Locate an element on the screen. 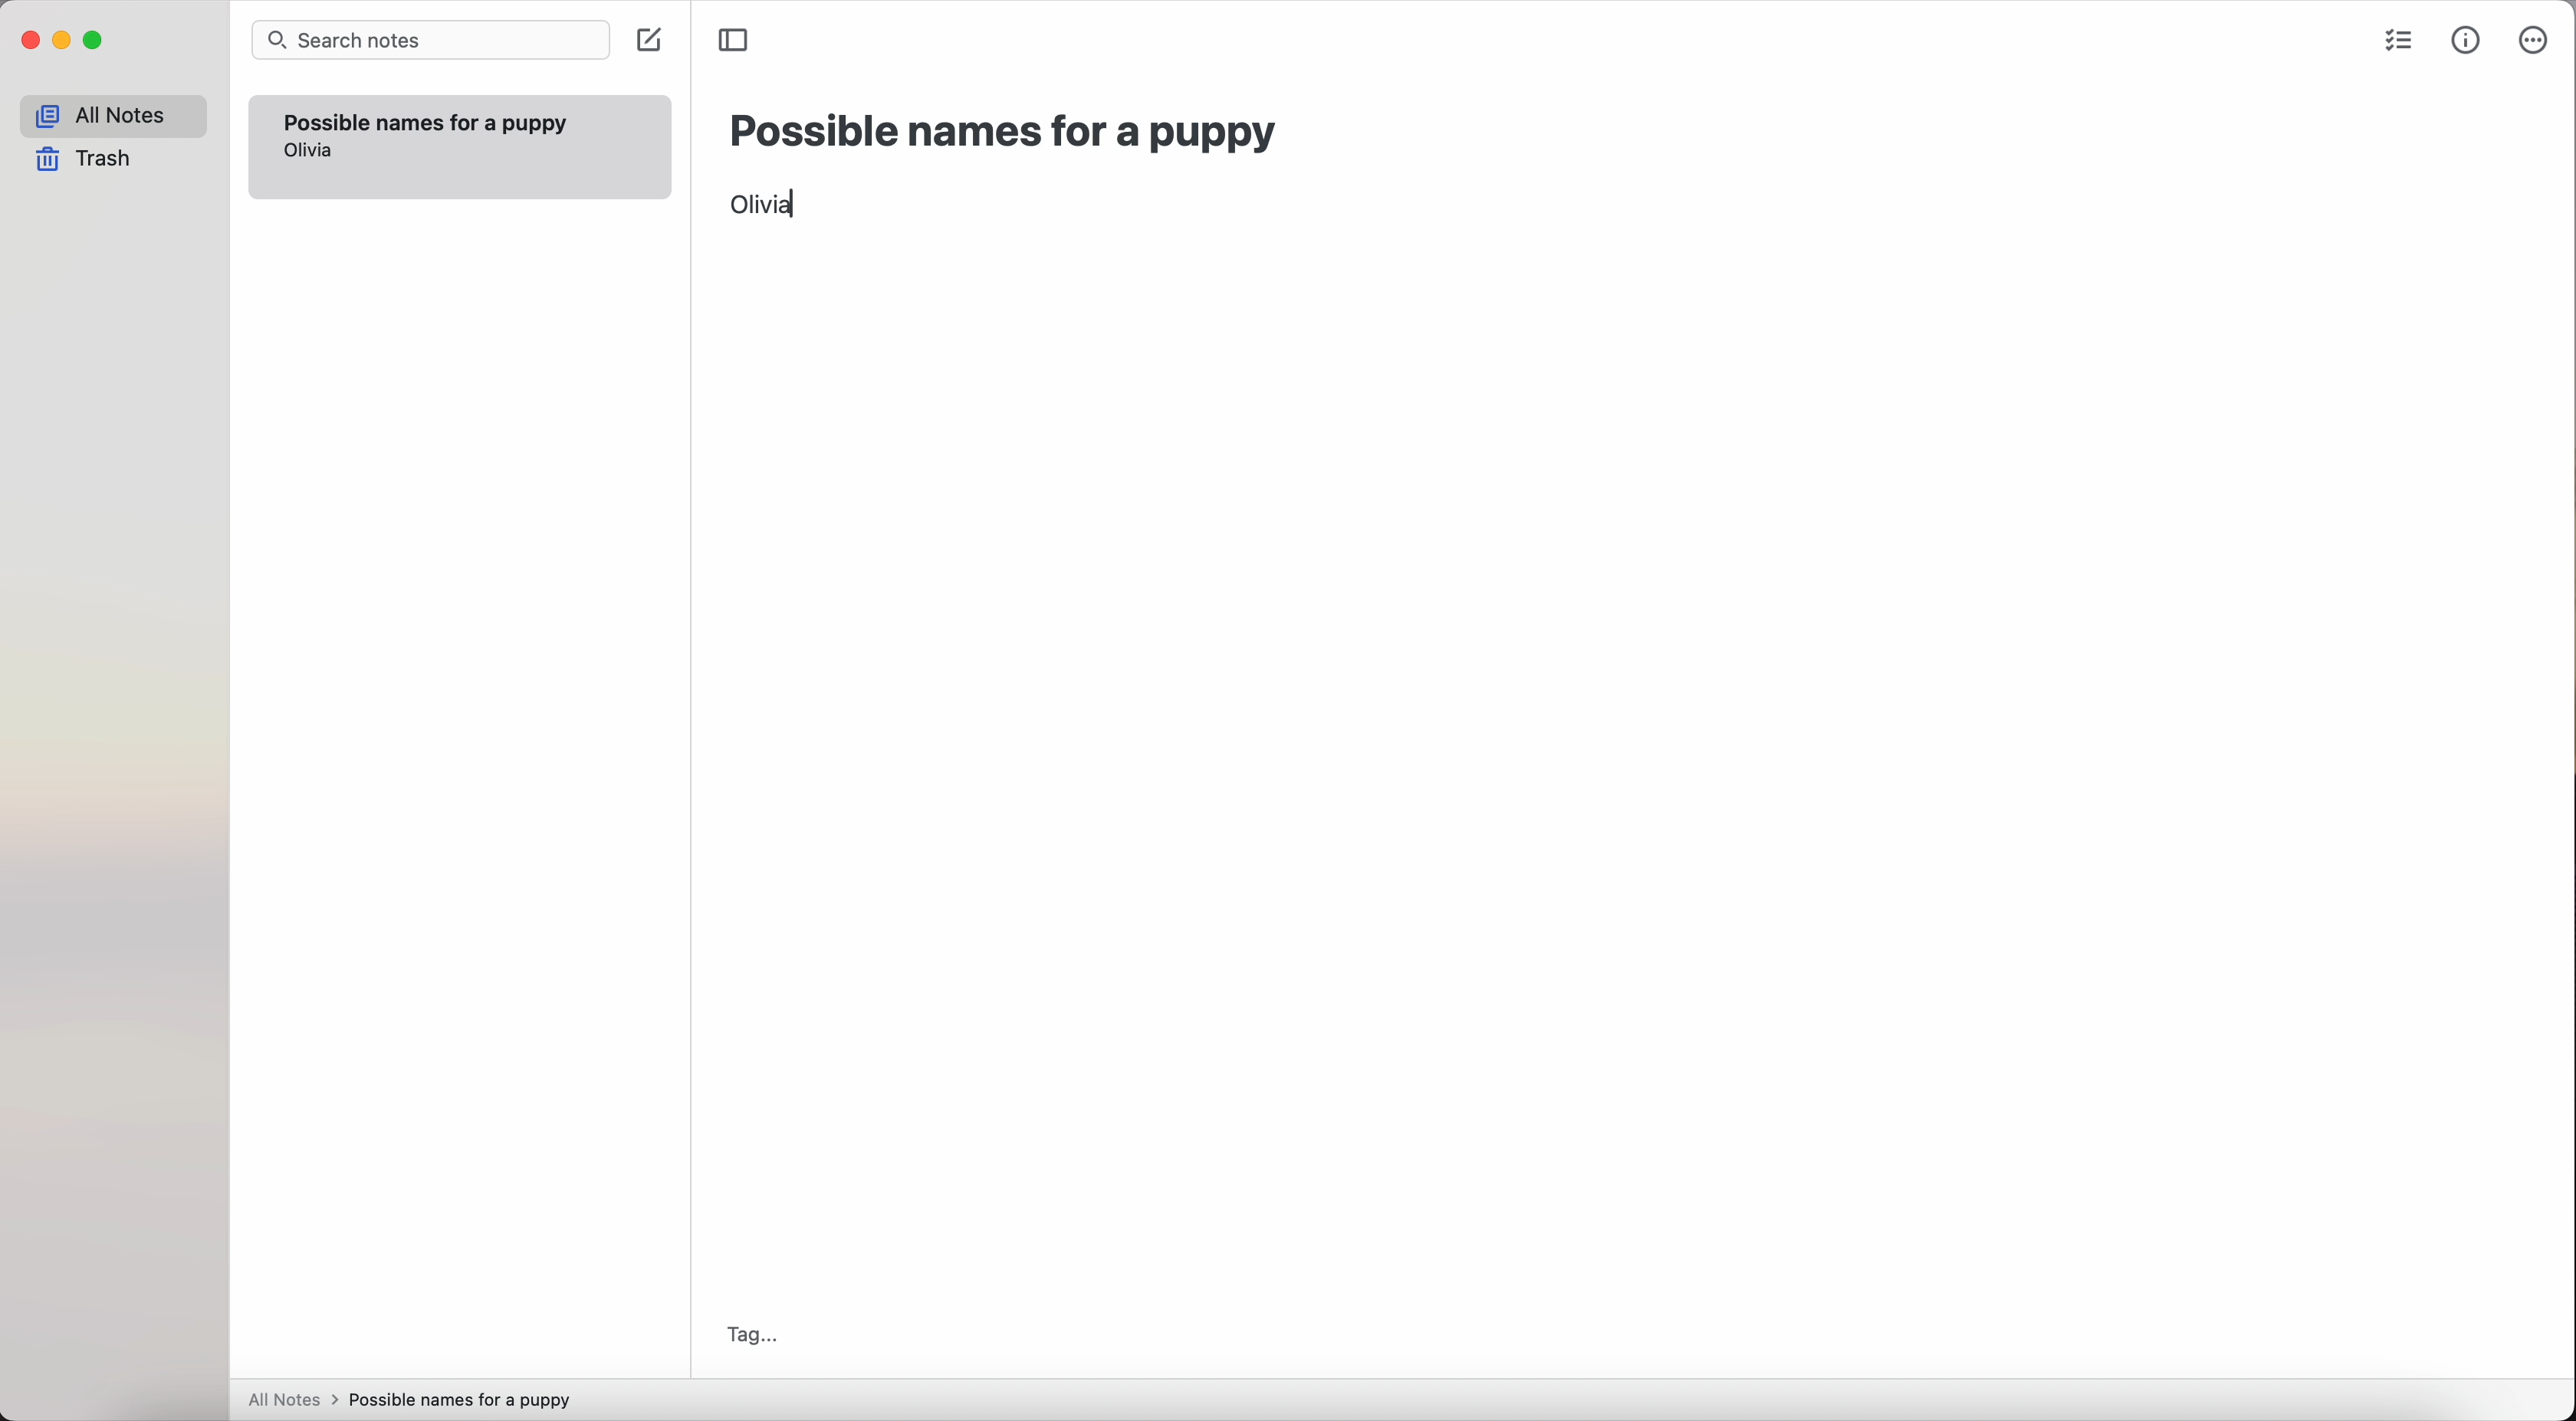  maximize is located at coordinates (95, 43).